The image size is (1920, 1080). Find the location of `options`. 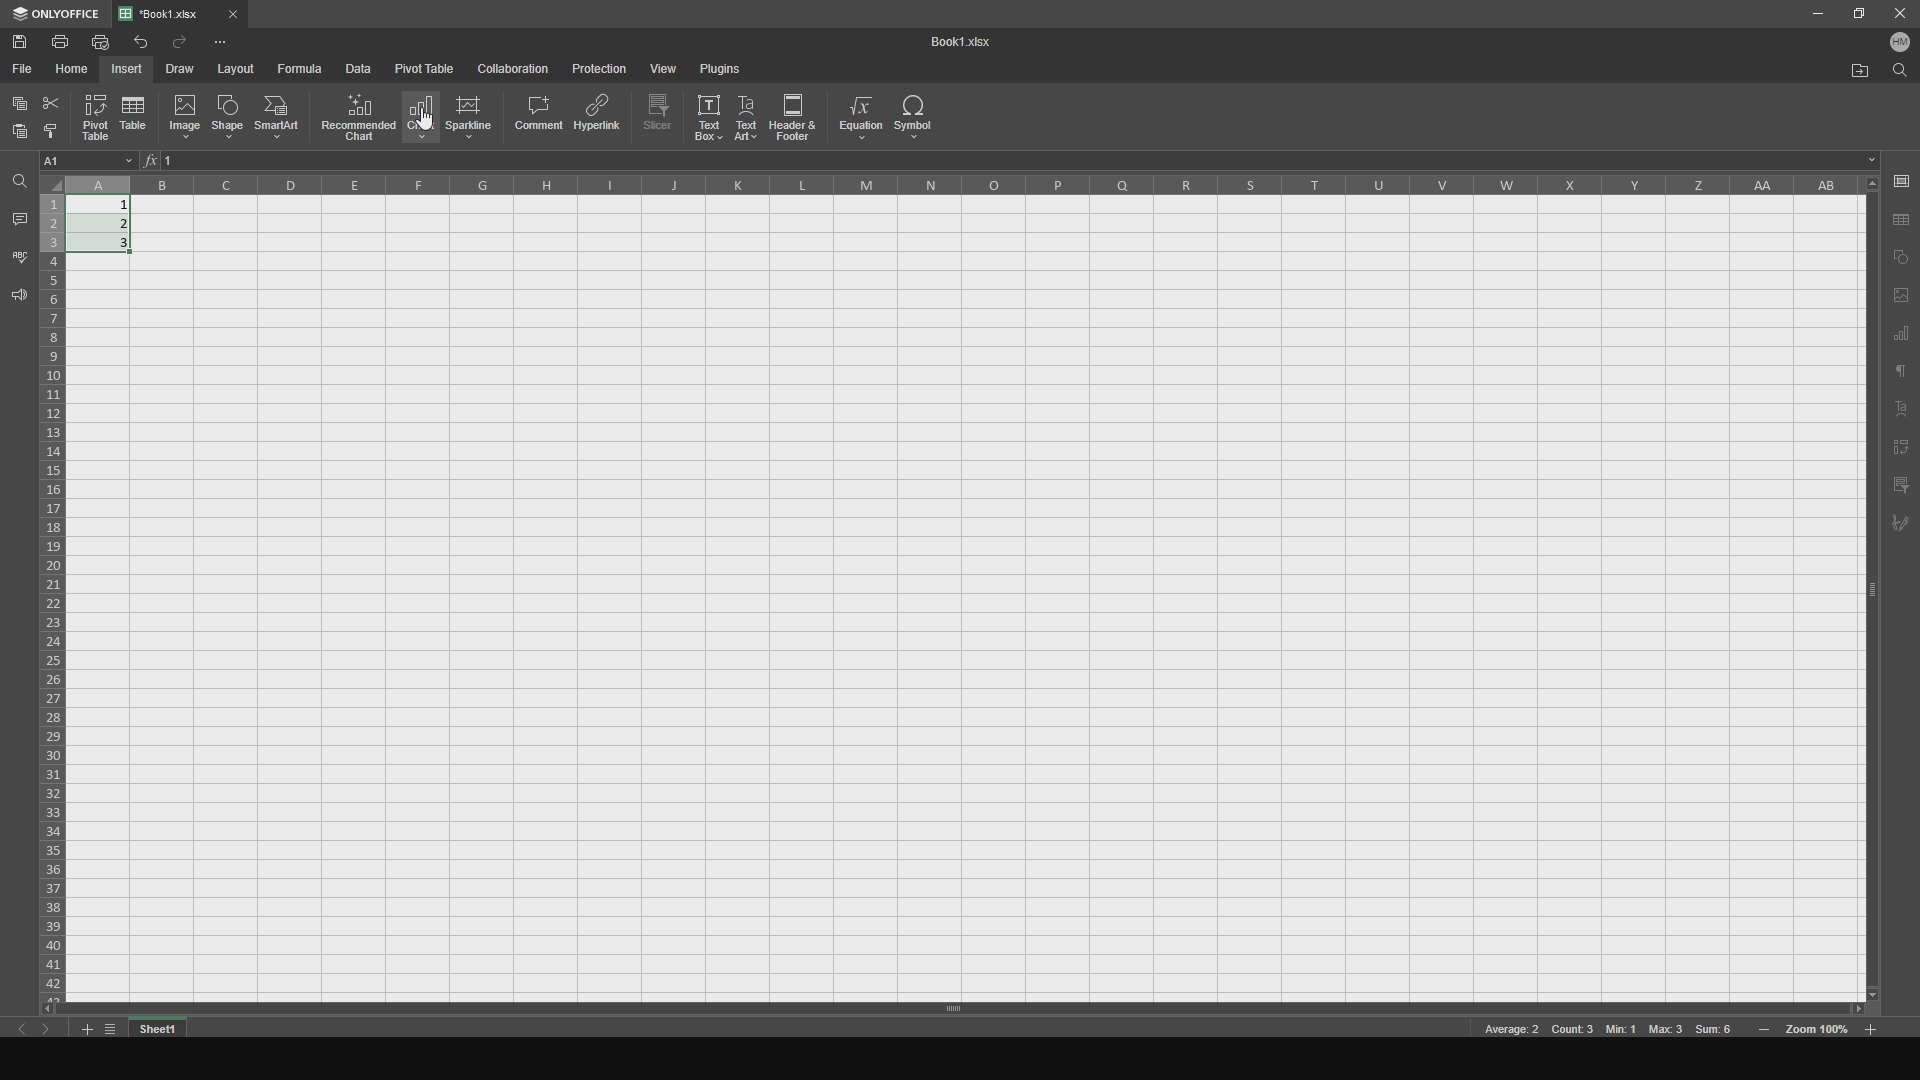

options is located at coordinates (220, 42).